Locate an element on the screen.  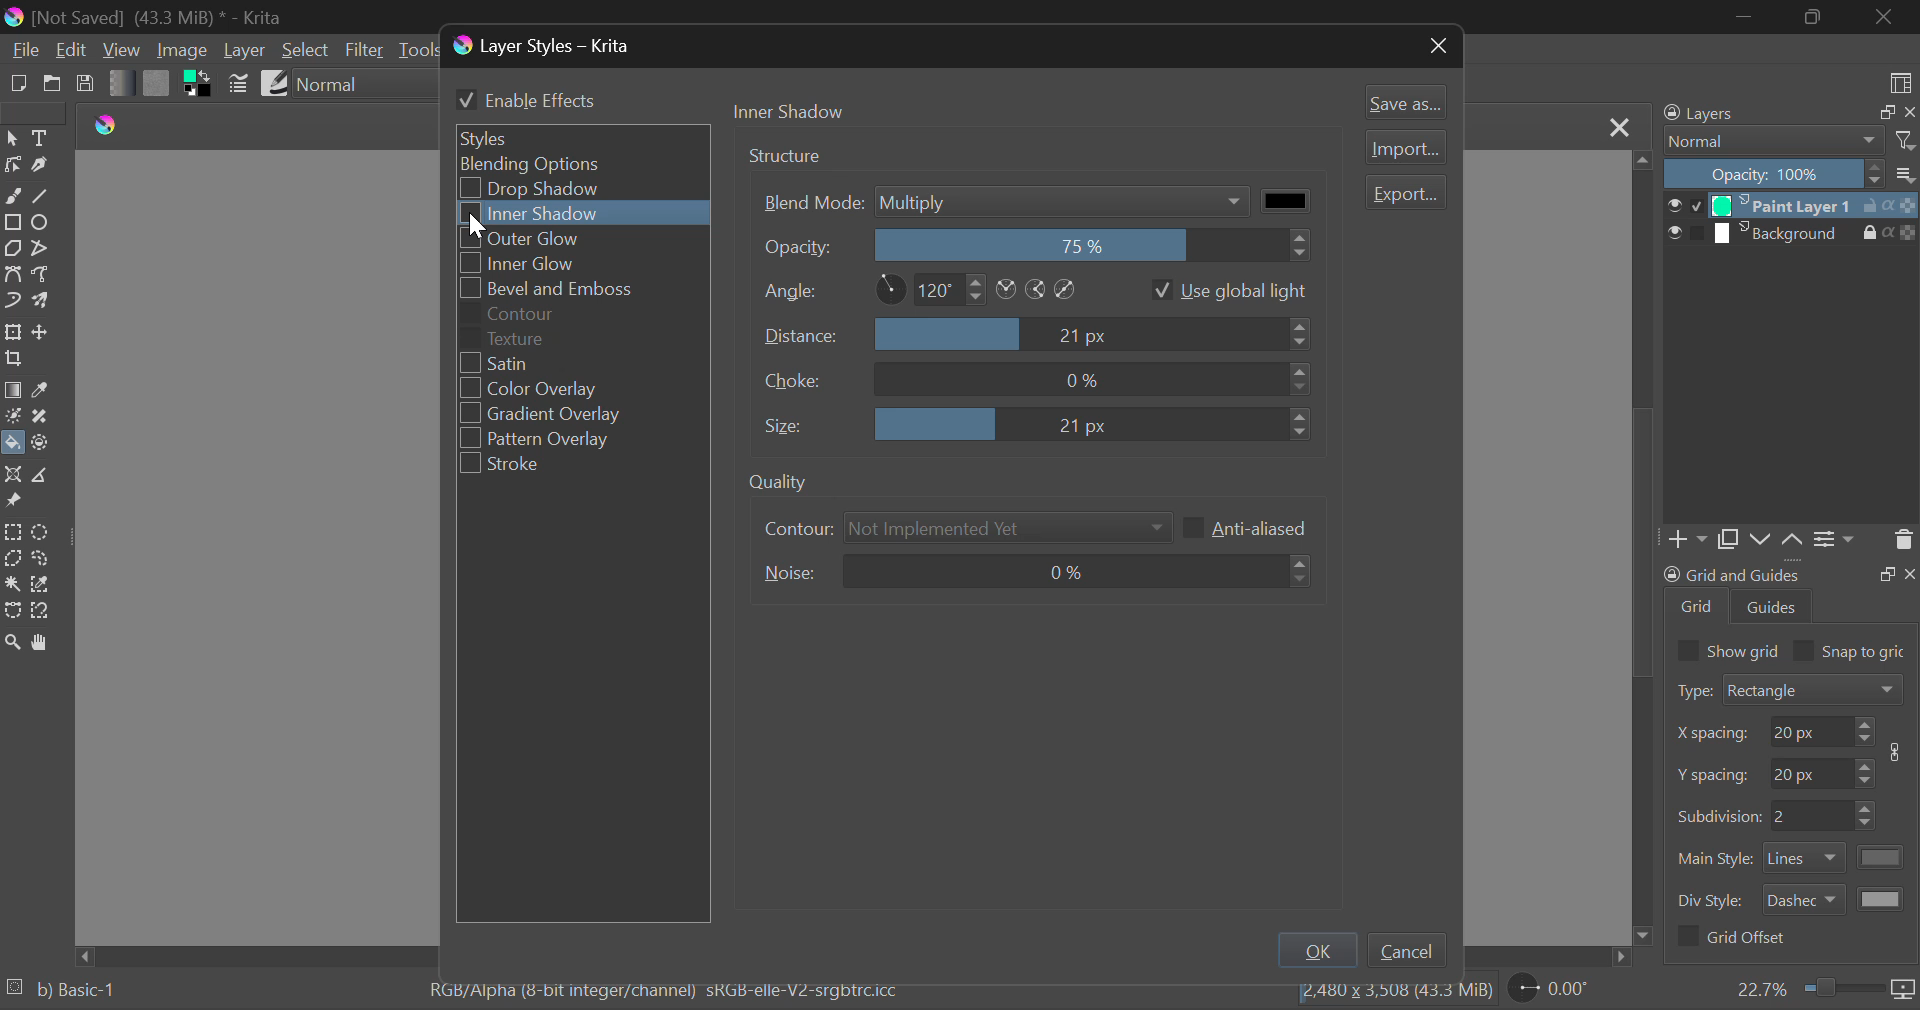
Choice is located at coordinates (1036, 382).